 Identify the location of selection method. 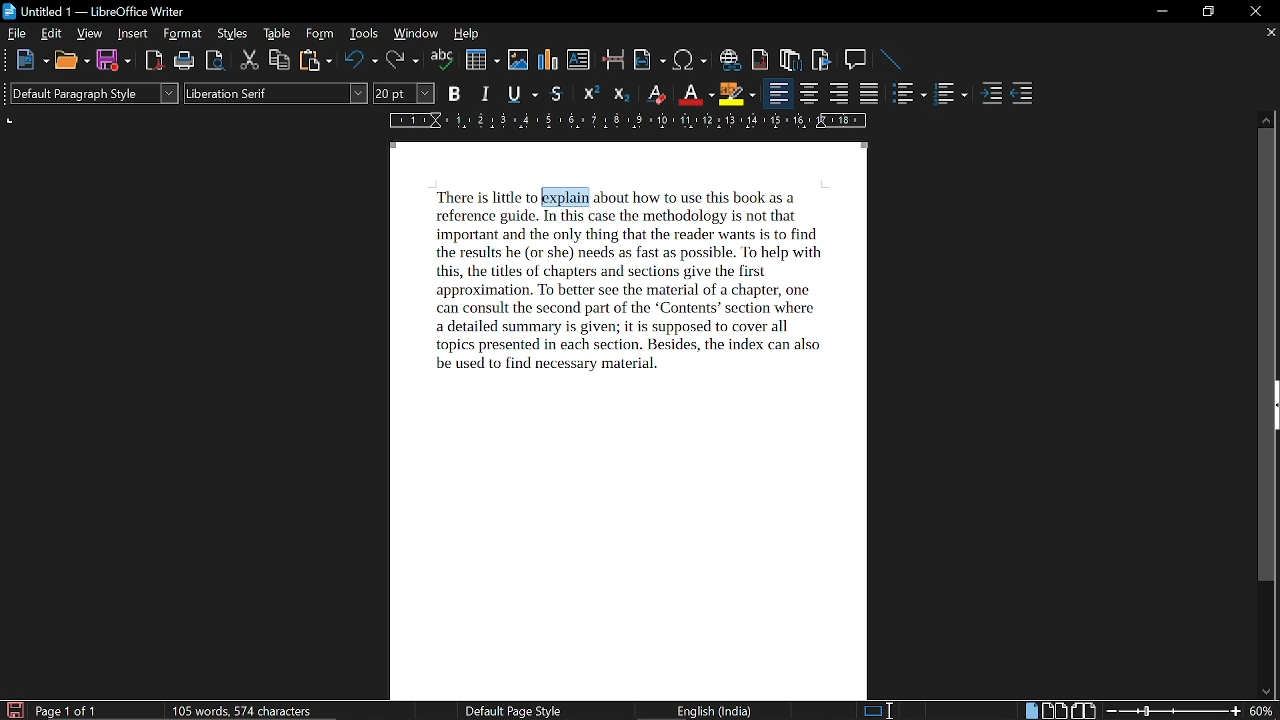
(877, 710).